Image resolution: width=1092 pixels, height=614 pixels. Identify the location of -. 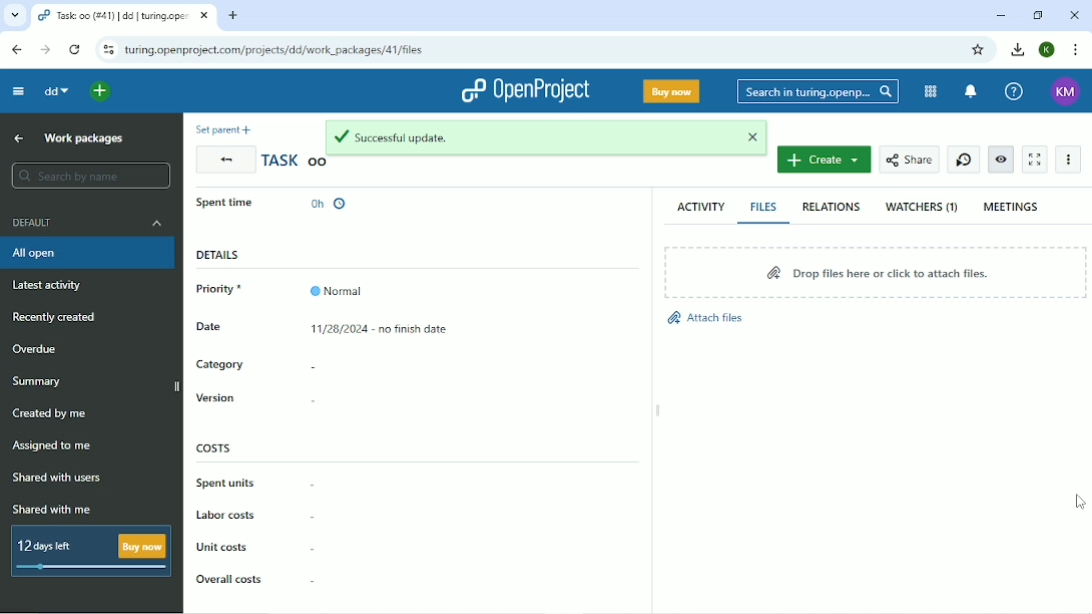
(318, 403).